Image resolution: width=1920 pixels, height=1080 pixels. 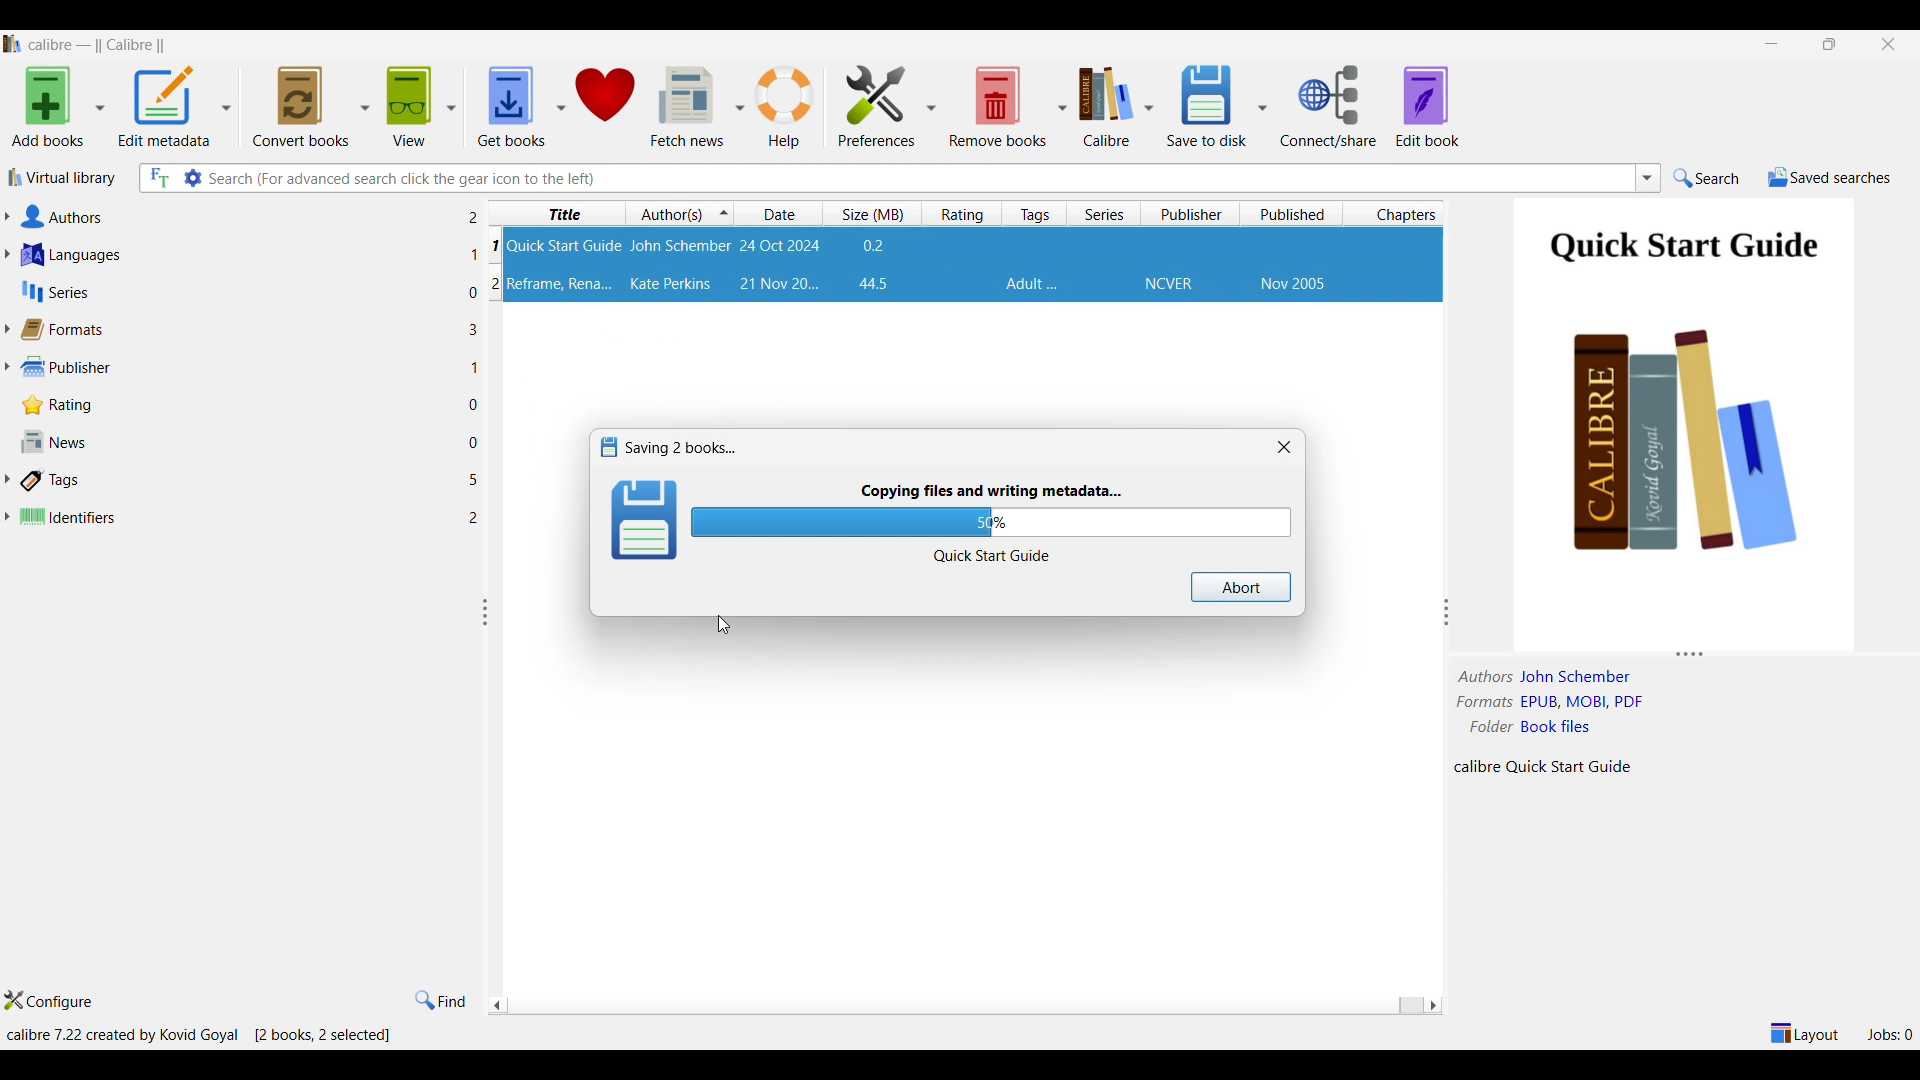 I want to click on Abort, so click(x=1240, y=587).